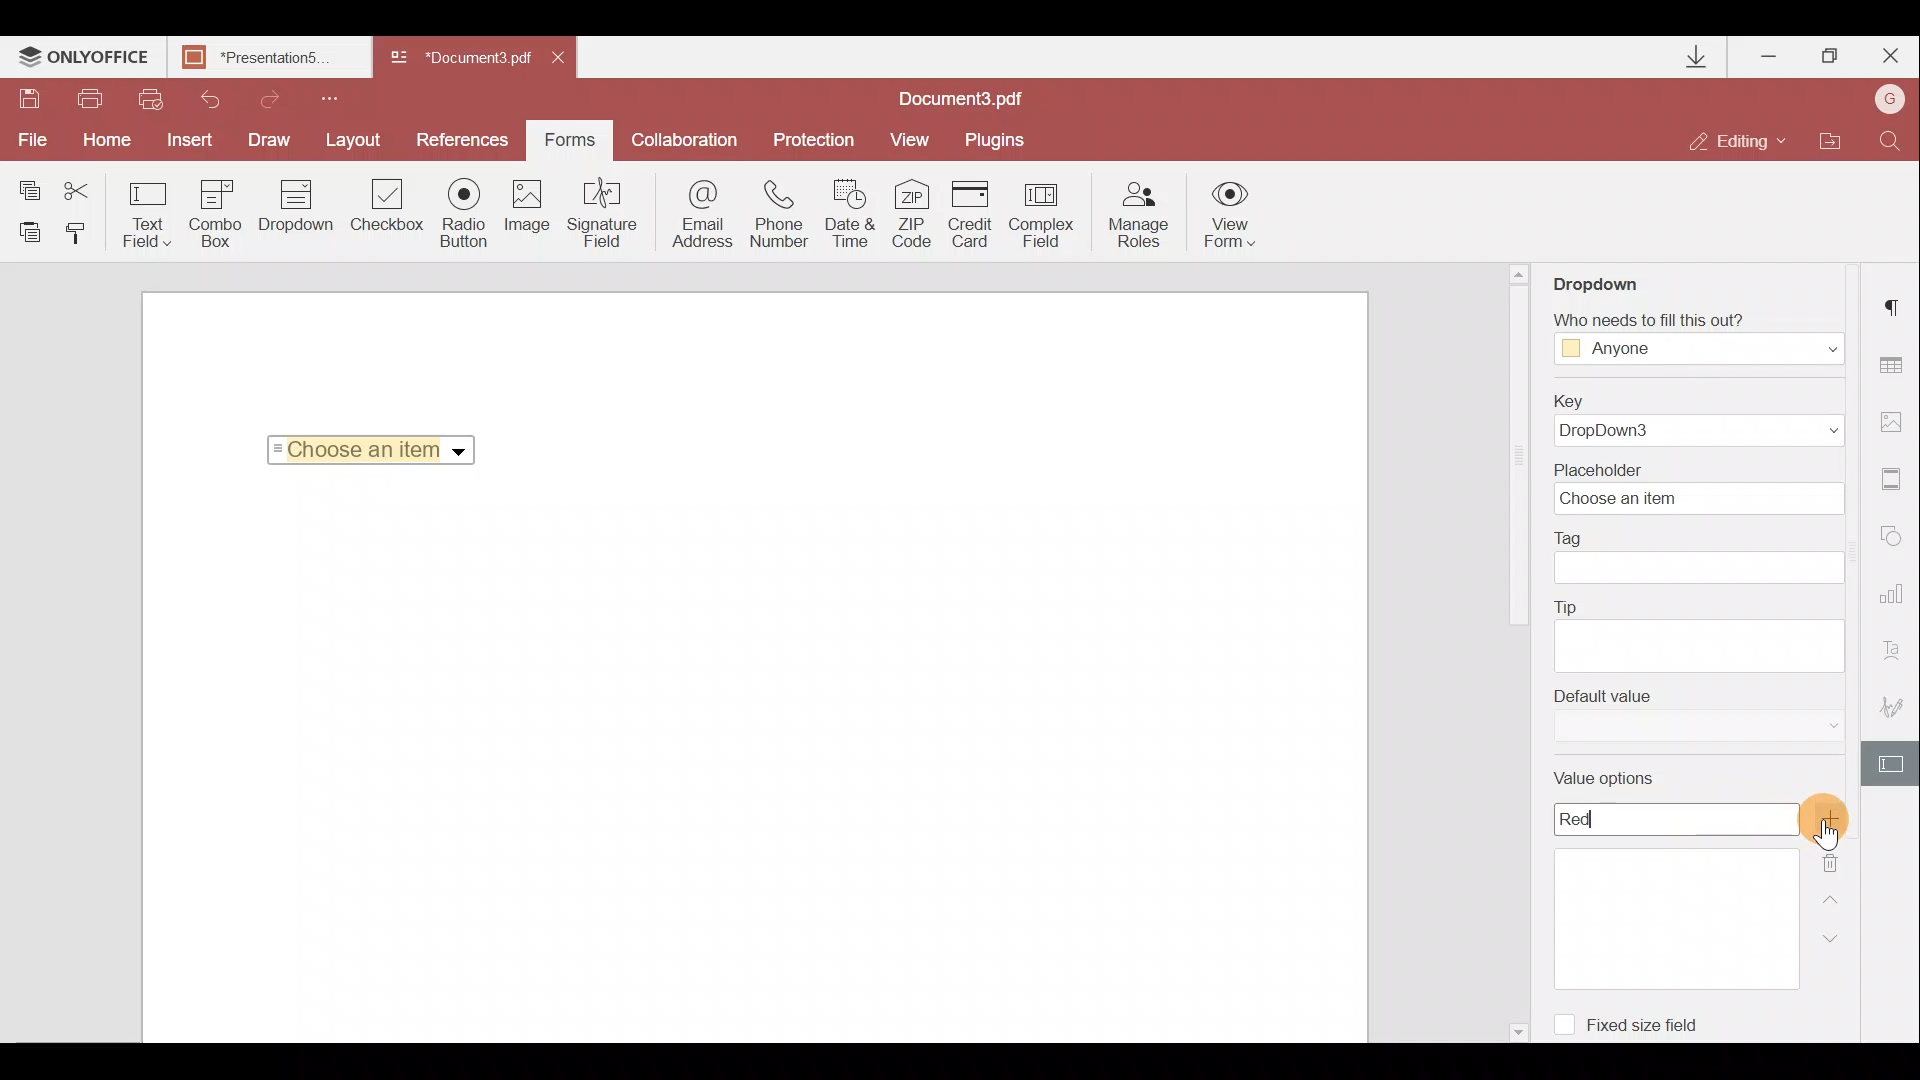  Describe the element at coordinates (1694, 488) in the screenshot. I see `Placeholder` at that location.